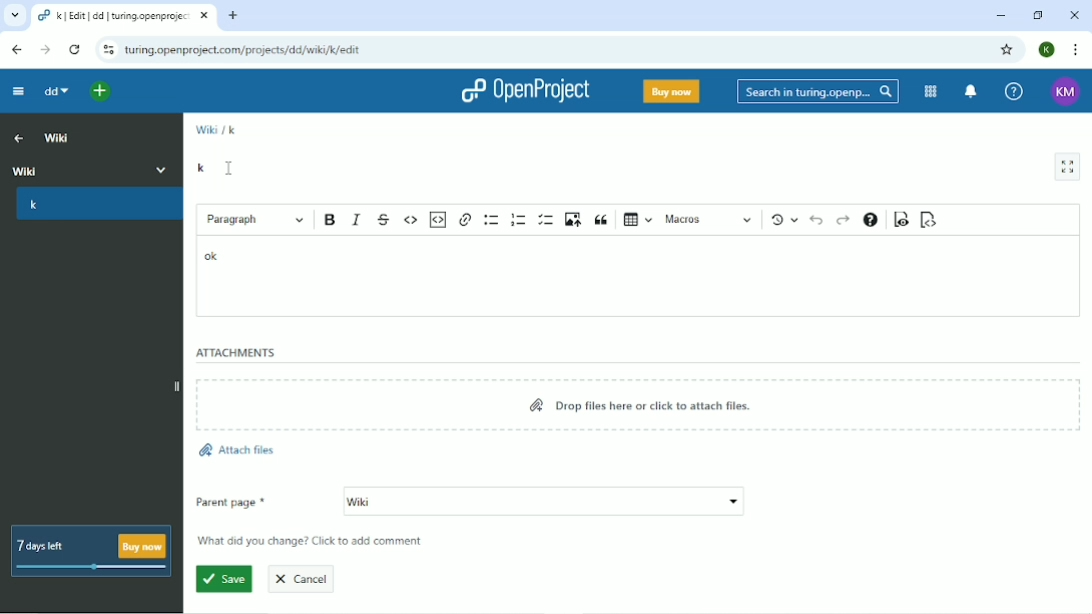 This screenshot has height=614, width=1092. I want to click on Back, so click(16, 50).